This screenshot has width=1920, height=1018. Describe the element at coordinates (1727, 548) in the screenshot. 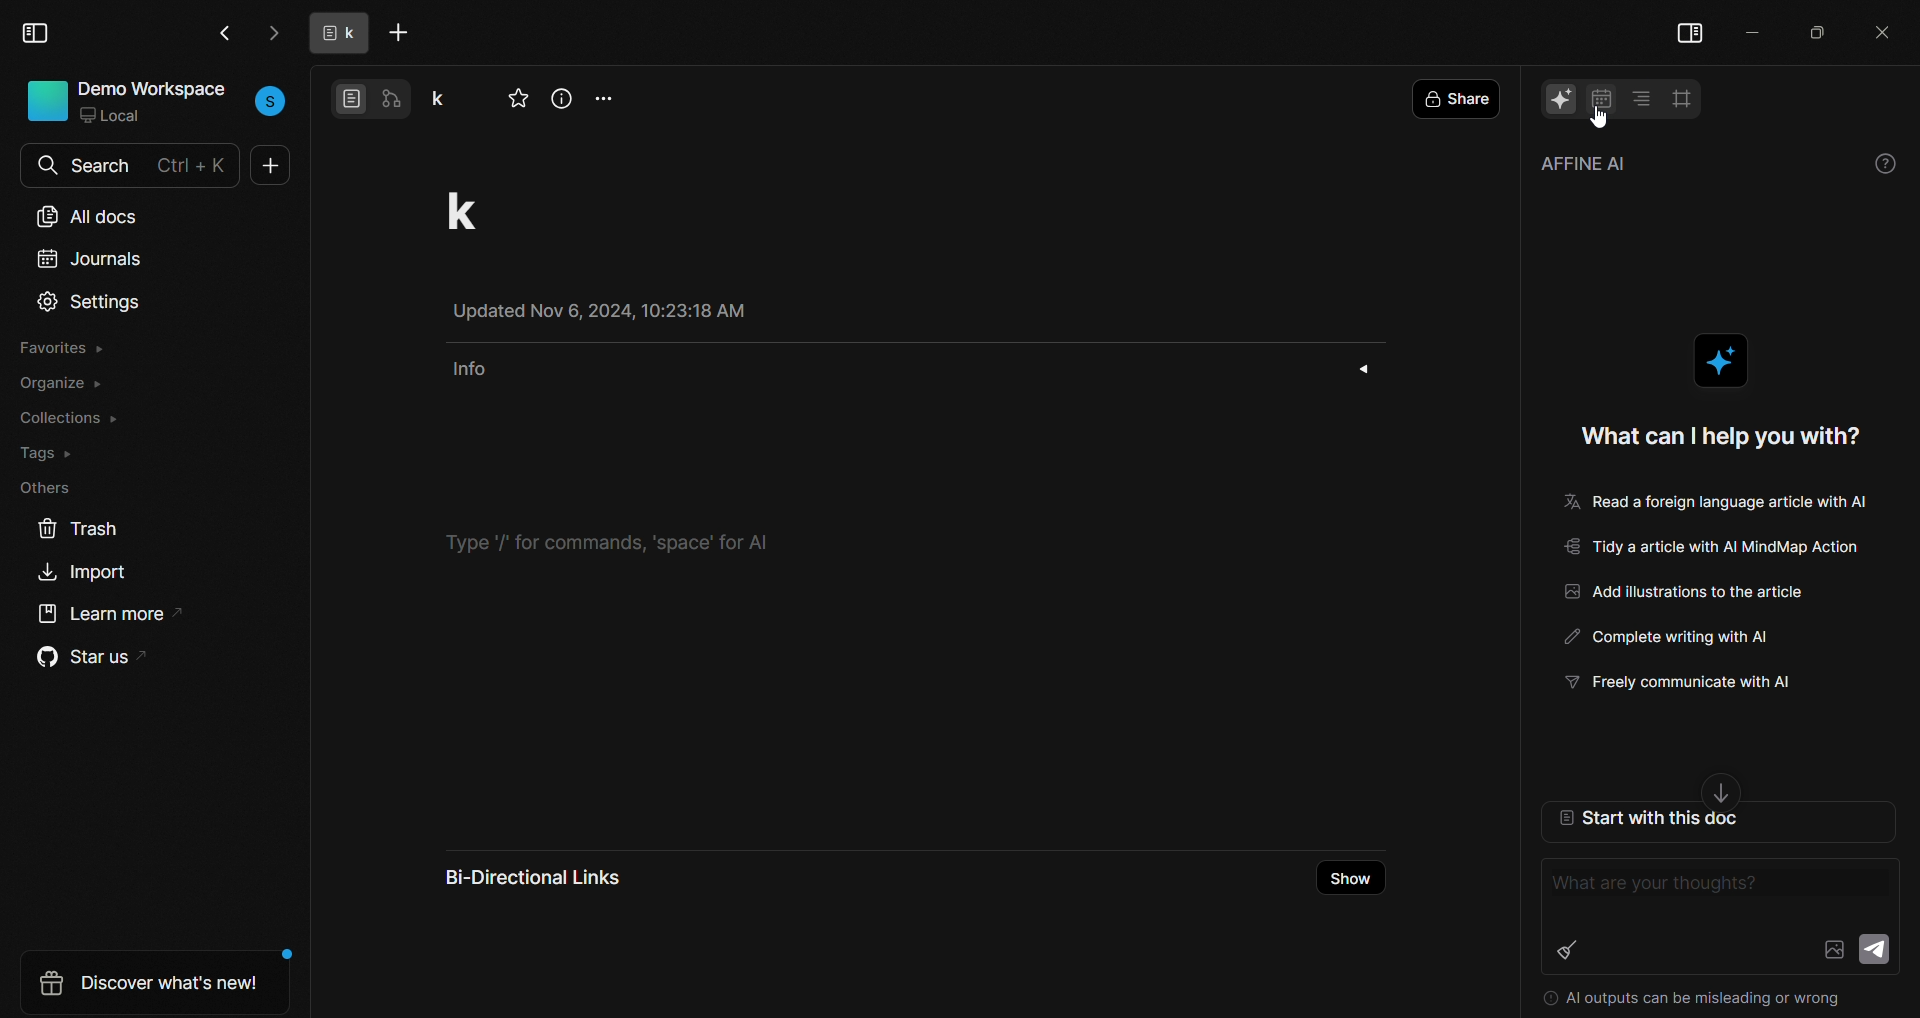

I see `tidy a article with  ai Mindmap Action` at that location.